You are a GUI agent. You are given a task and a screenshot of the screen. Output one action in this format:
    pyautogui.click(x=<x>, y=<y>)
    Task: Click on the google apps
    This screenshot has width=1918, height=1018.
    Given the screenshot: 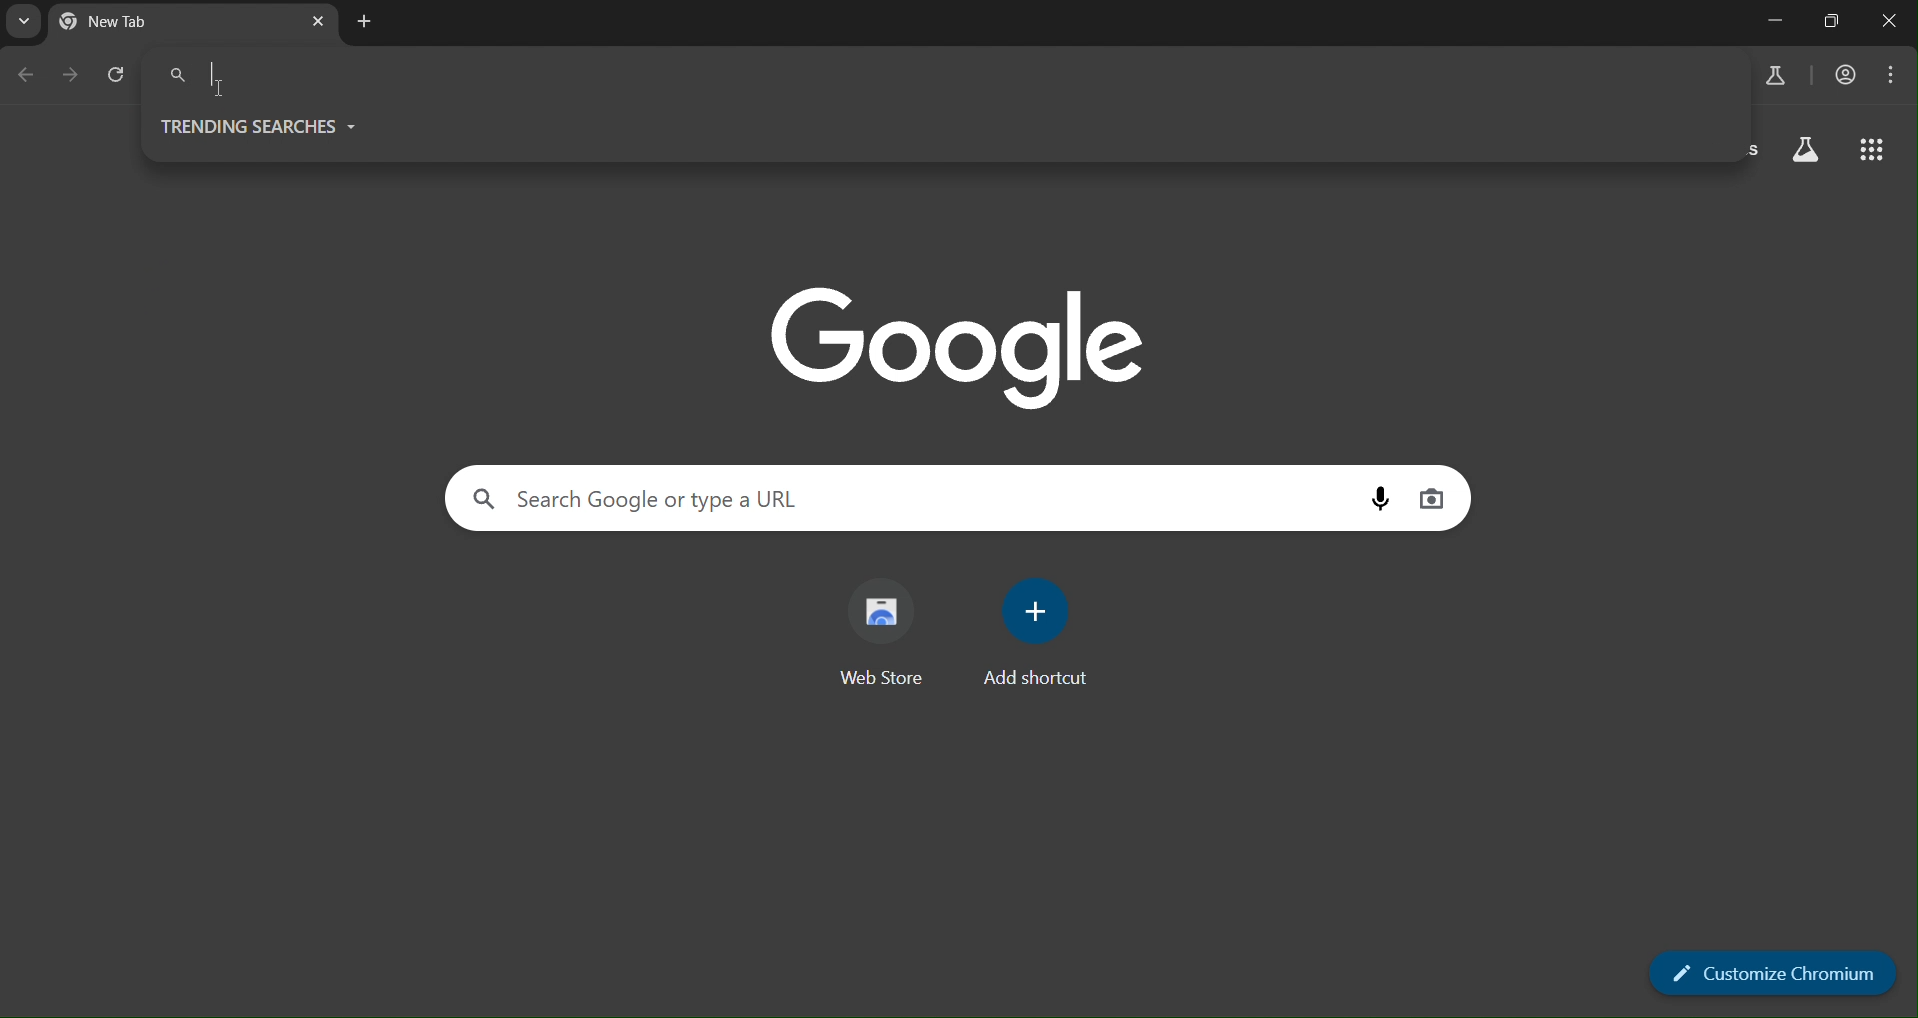 What is the action you would take?
    pyautogui.click(x=1874, y=151)
    